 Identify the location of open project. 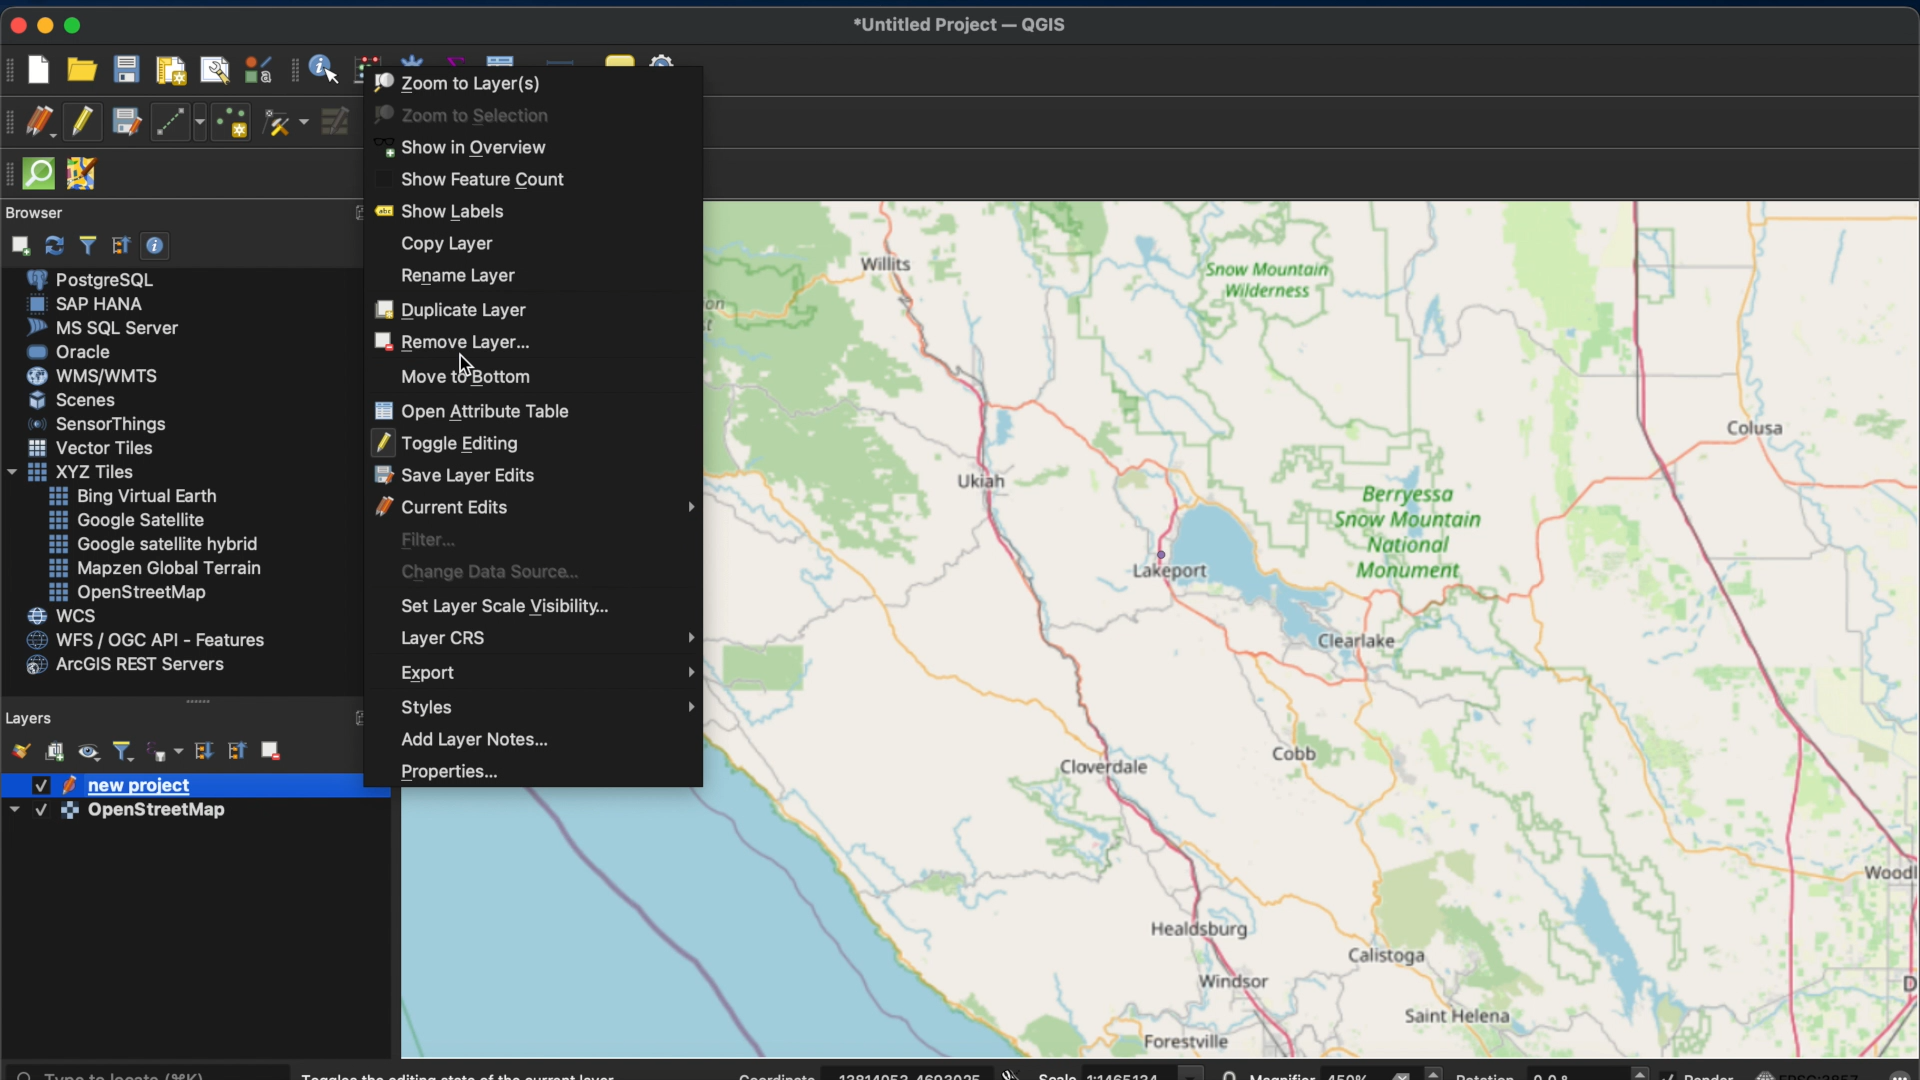
(81, 69).